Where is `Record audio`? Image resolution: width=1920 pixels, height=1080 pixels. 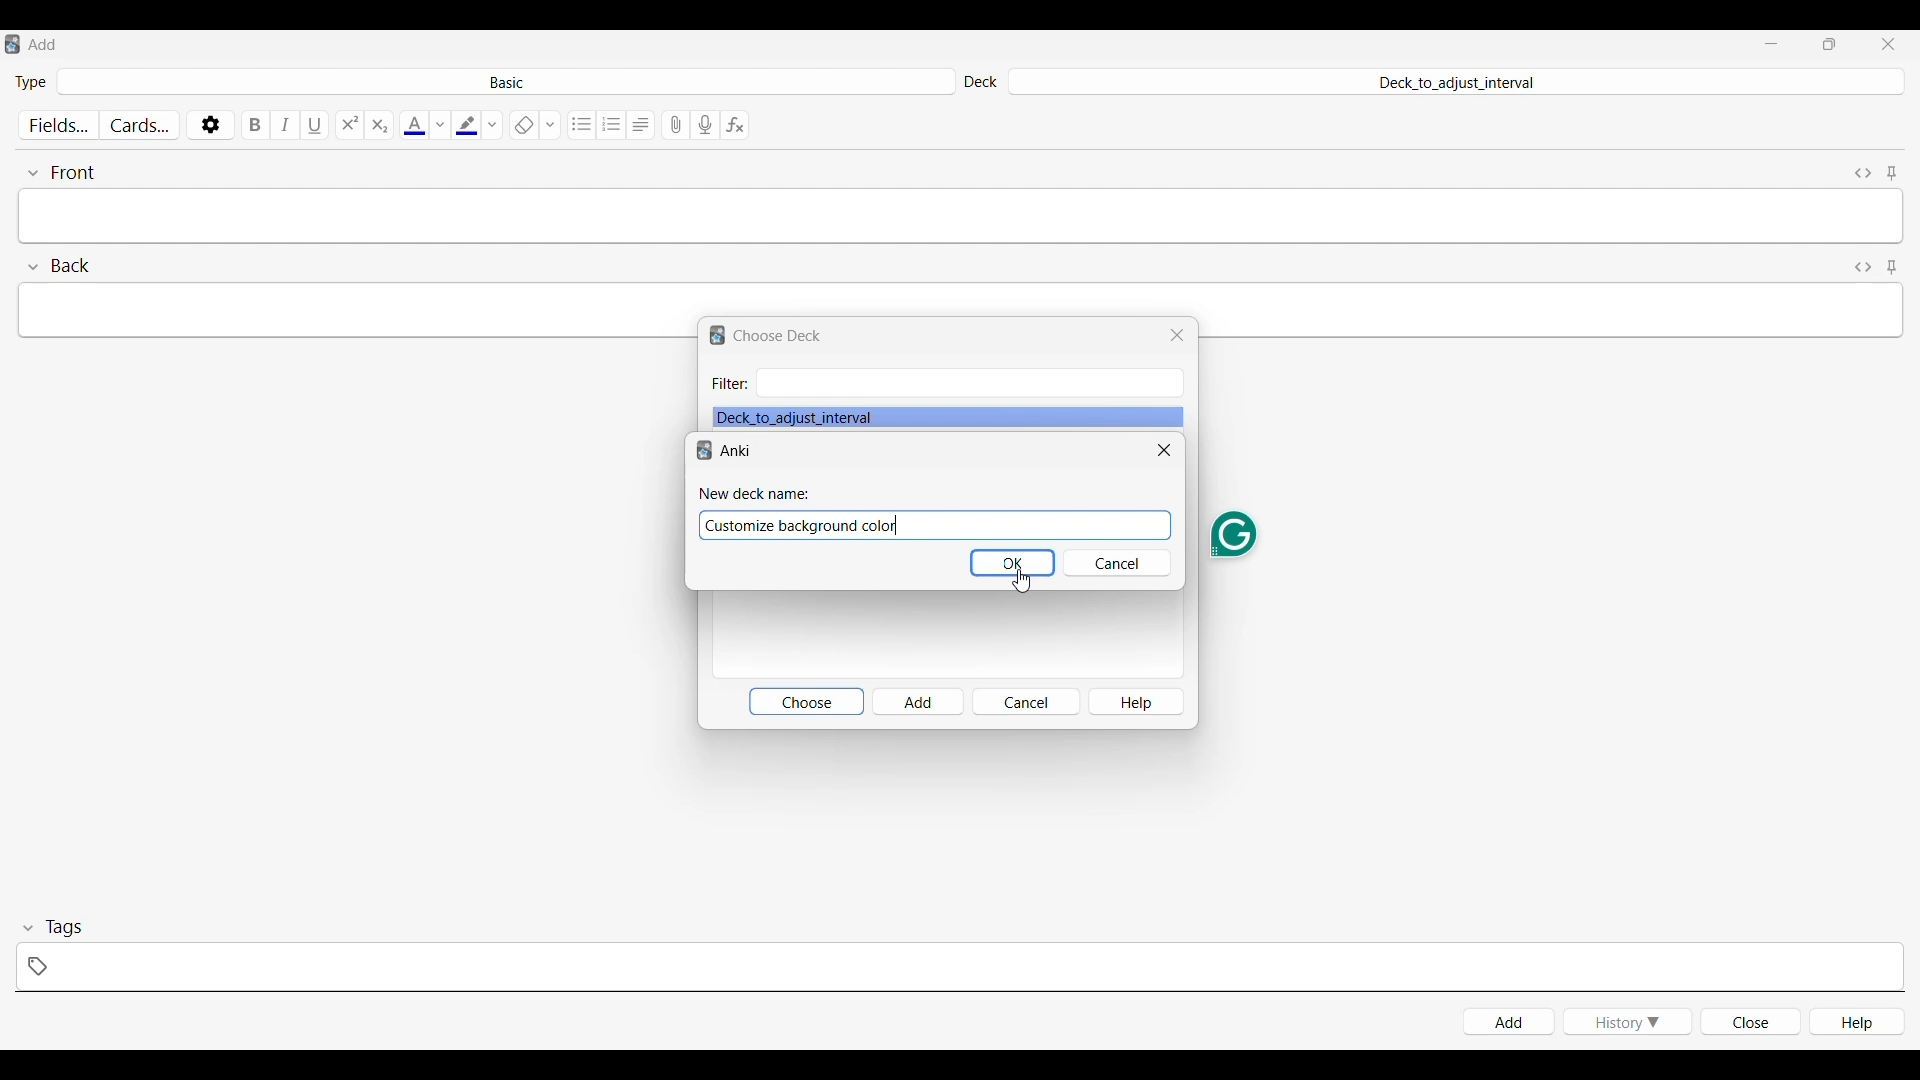
Record audio is located at coordinates (705, 125).